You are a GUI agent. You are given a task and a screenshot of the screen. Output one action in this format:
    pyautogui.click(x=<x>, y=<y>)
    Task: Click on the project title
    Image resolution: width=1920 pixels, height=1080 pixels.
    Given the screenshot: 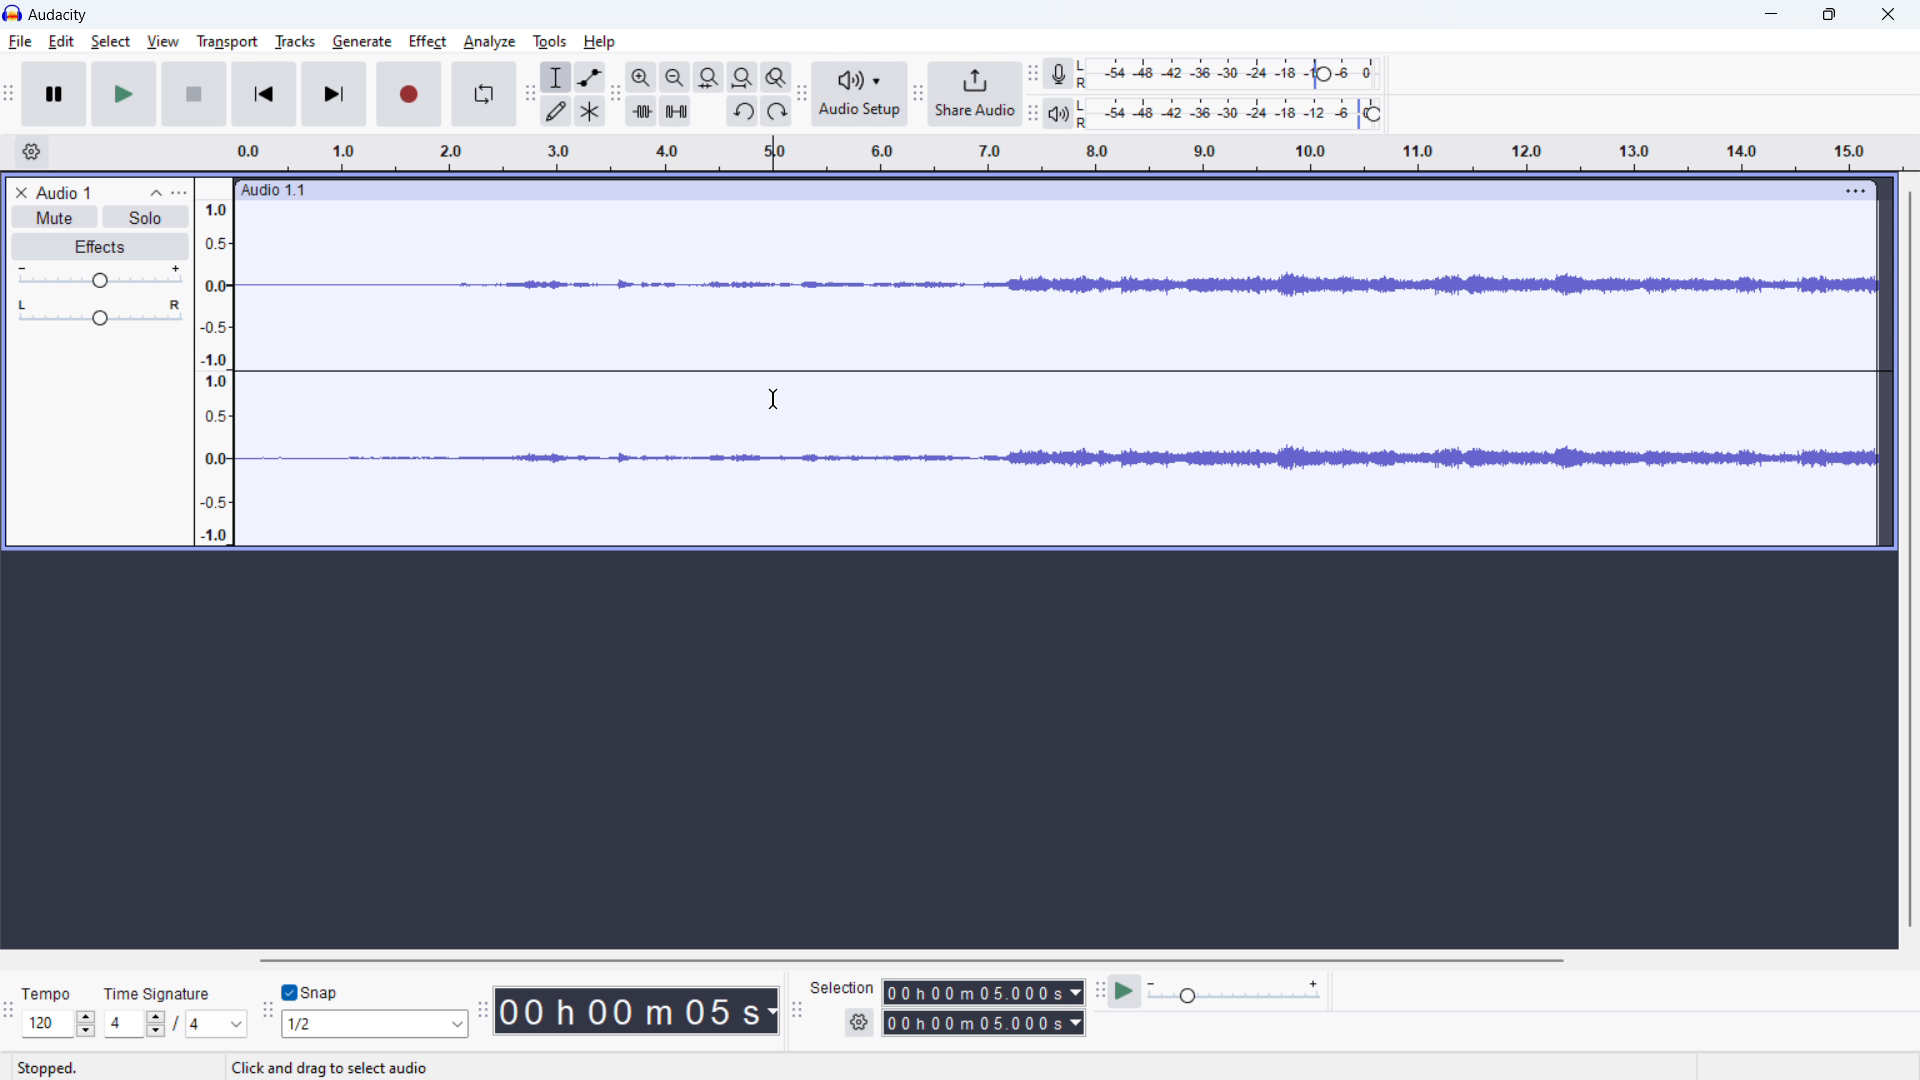 What is the action you would take?
    pyautogui.click(x=63, y=191)
    